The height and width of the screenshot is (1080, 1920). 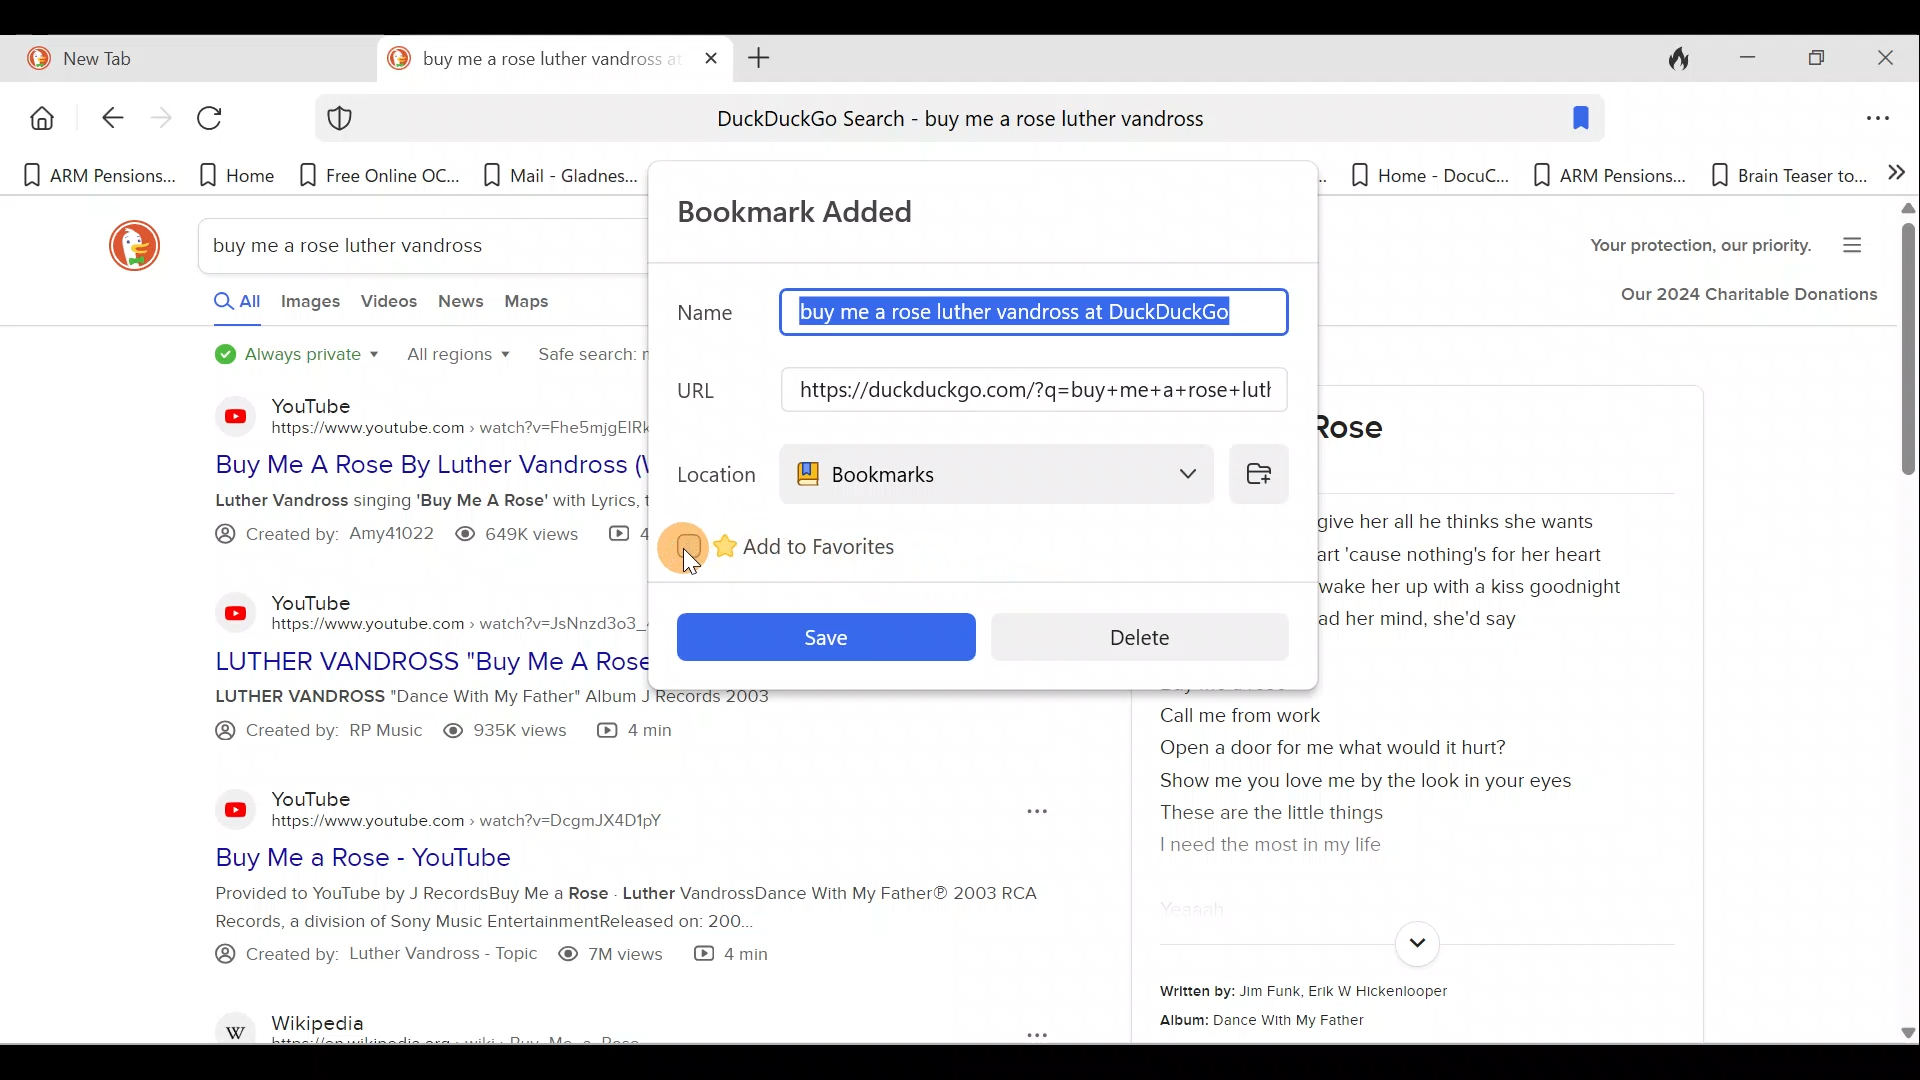 I want to click on Close window, so click(x=1889, y=58).